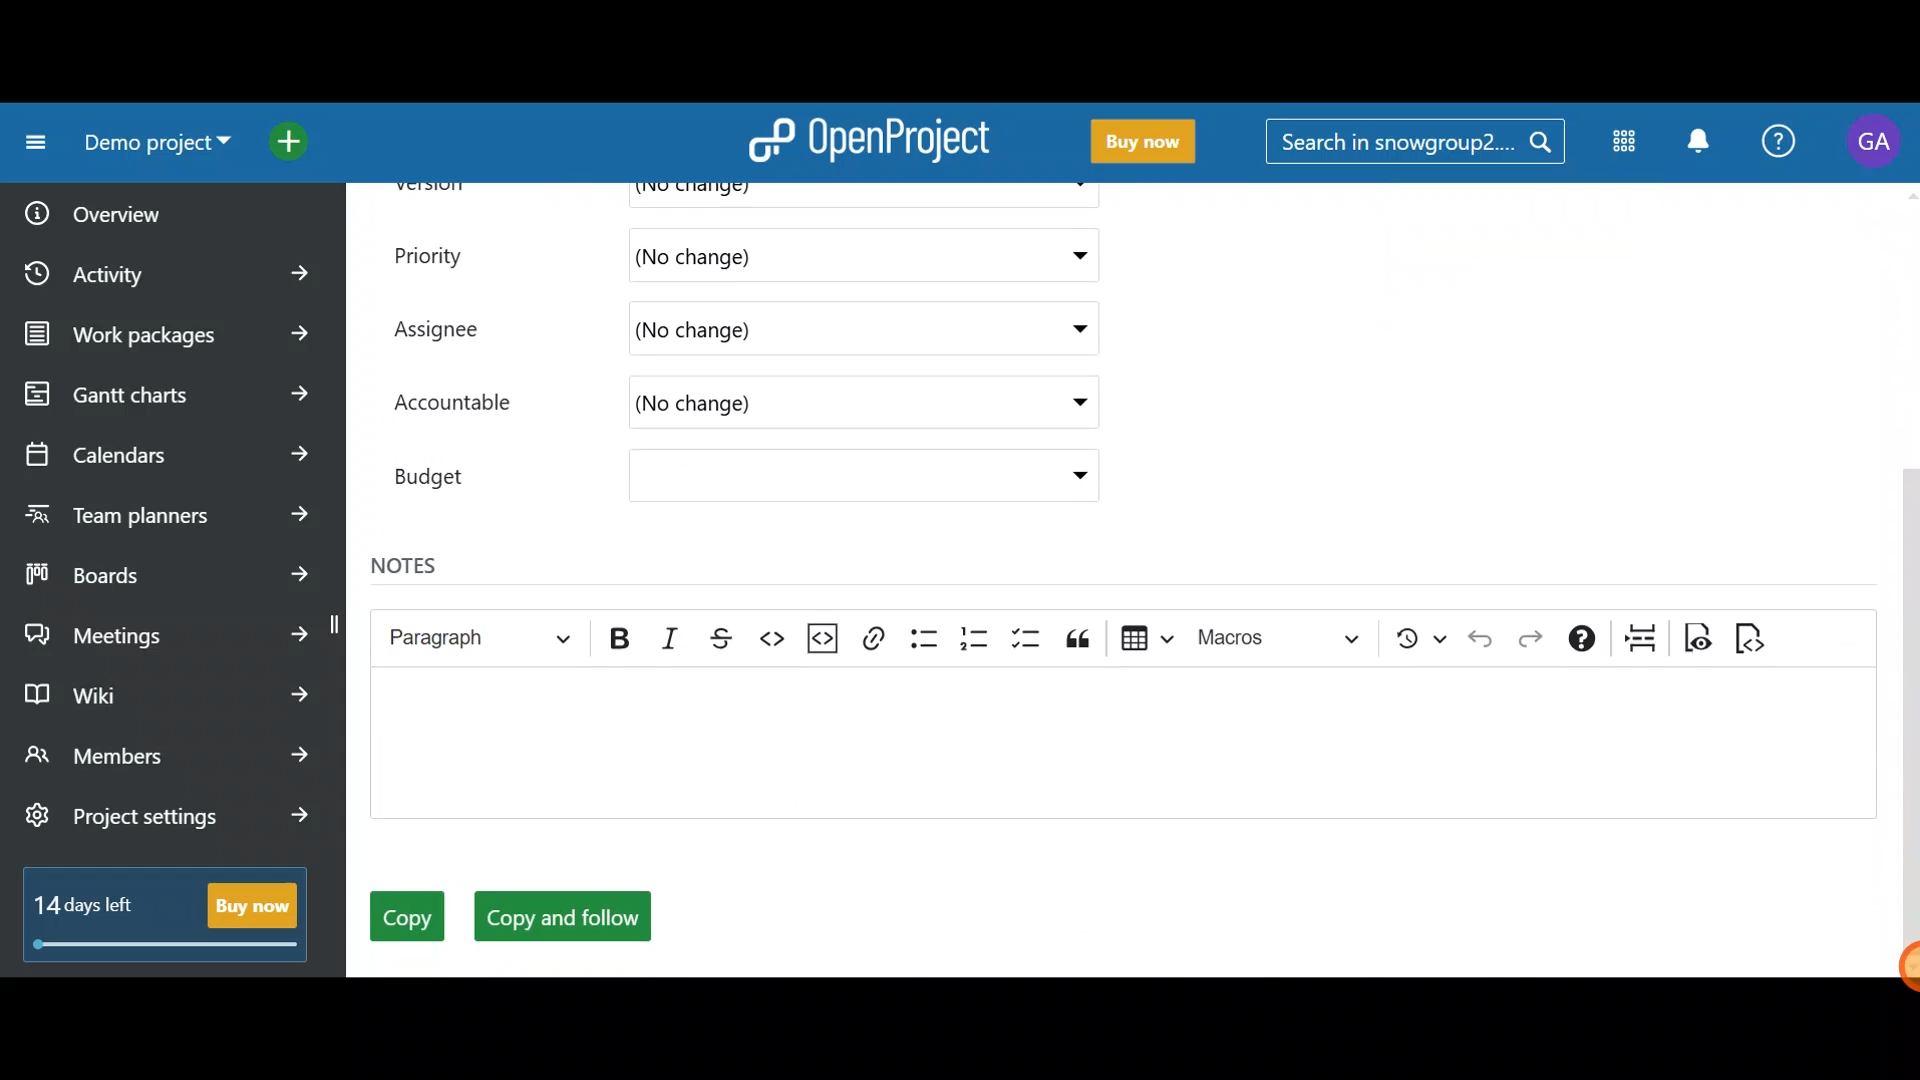  I want to click on Open quick add menu, so click(294, 137).